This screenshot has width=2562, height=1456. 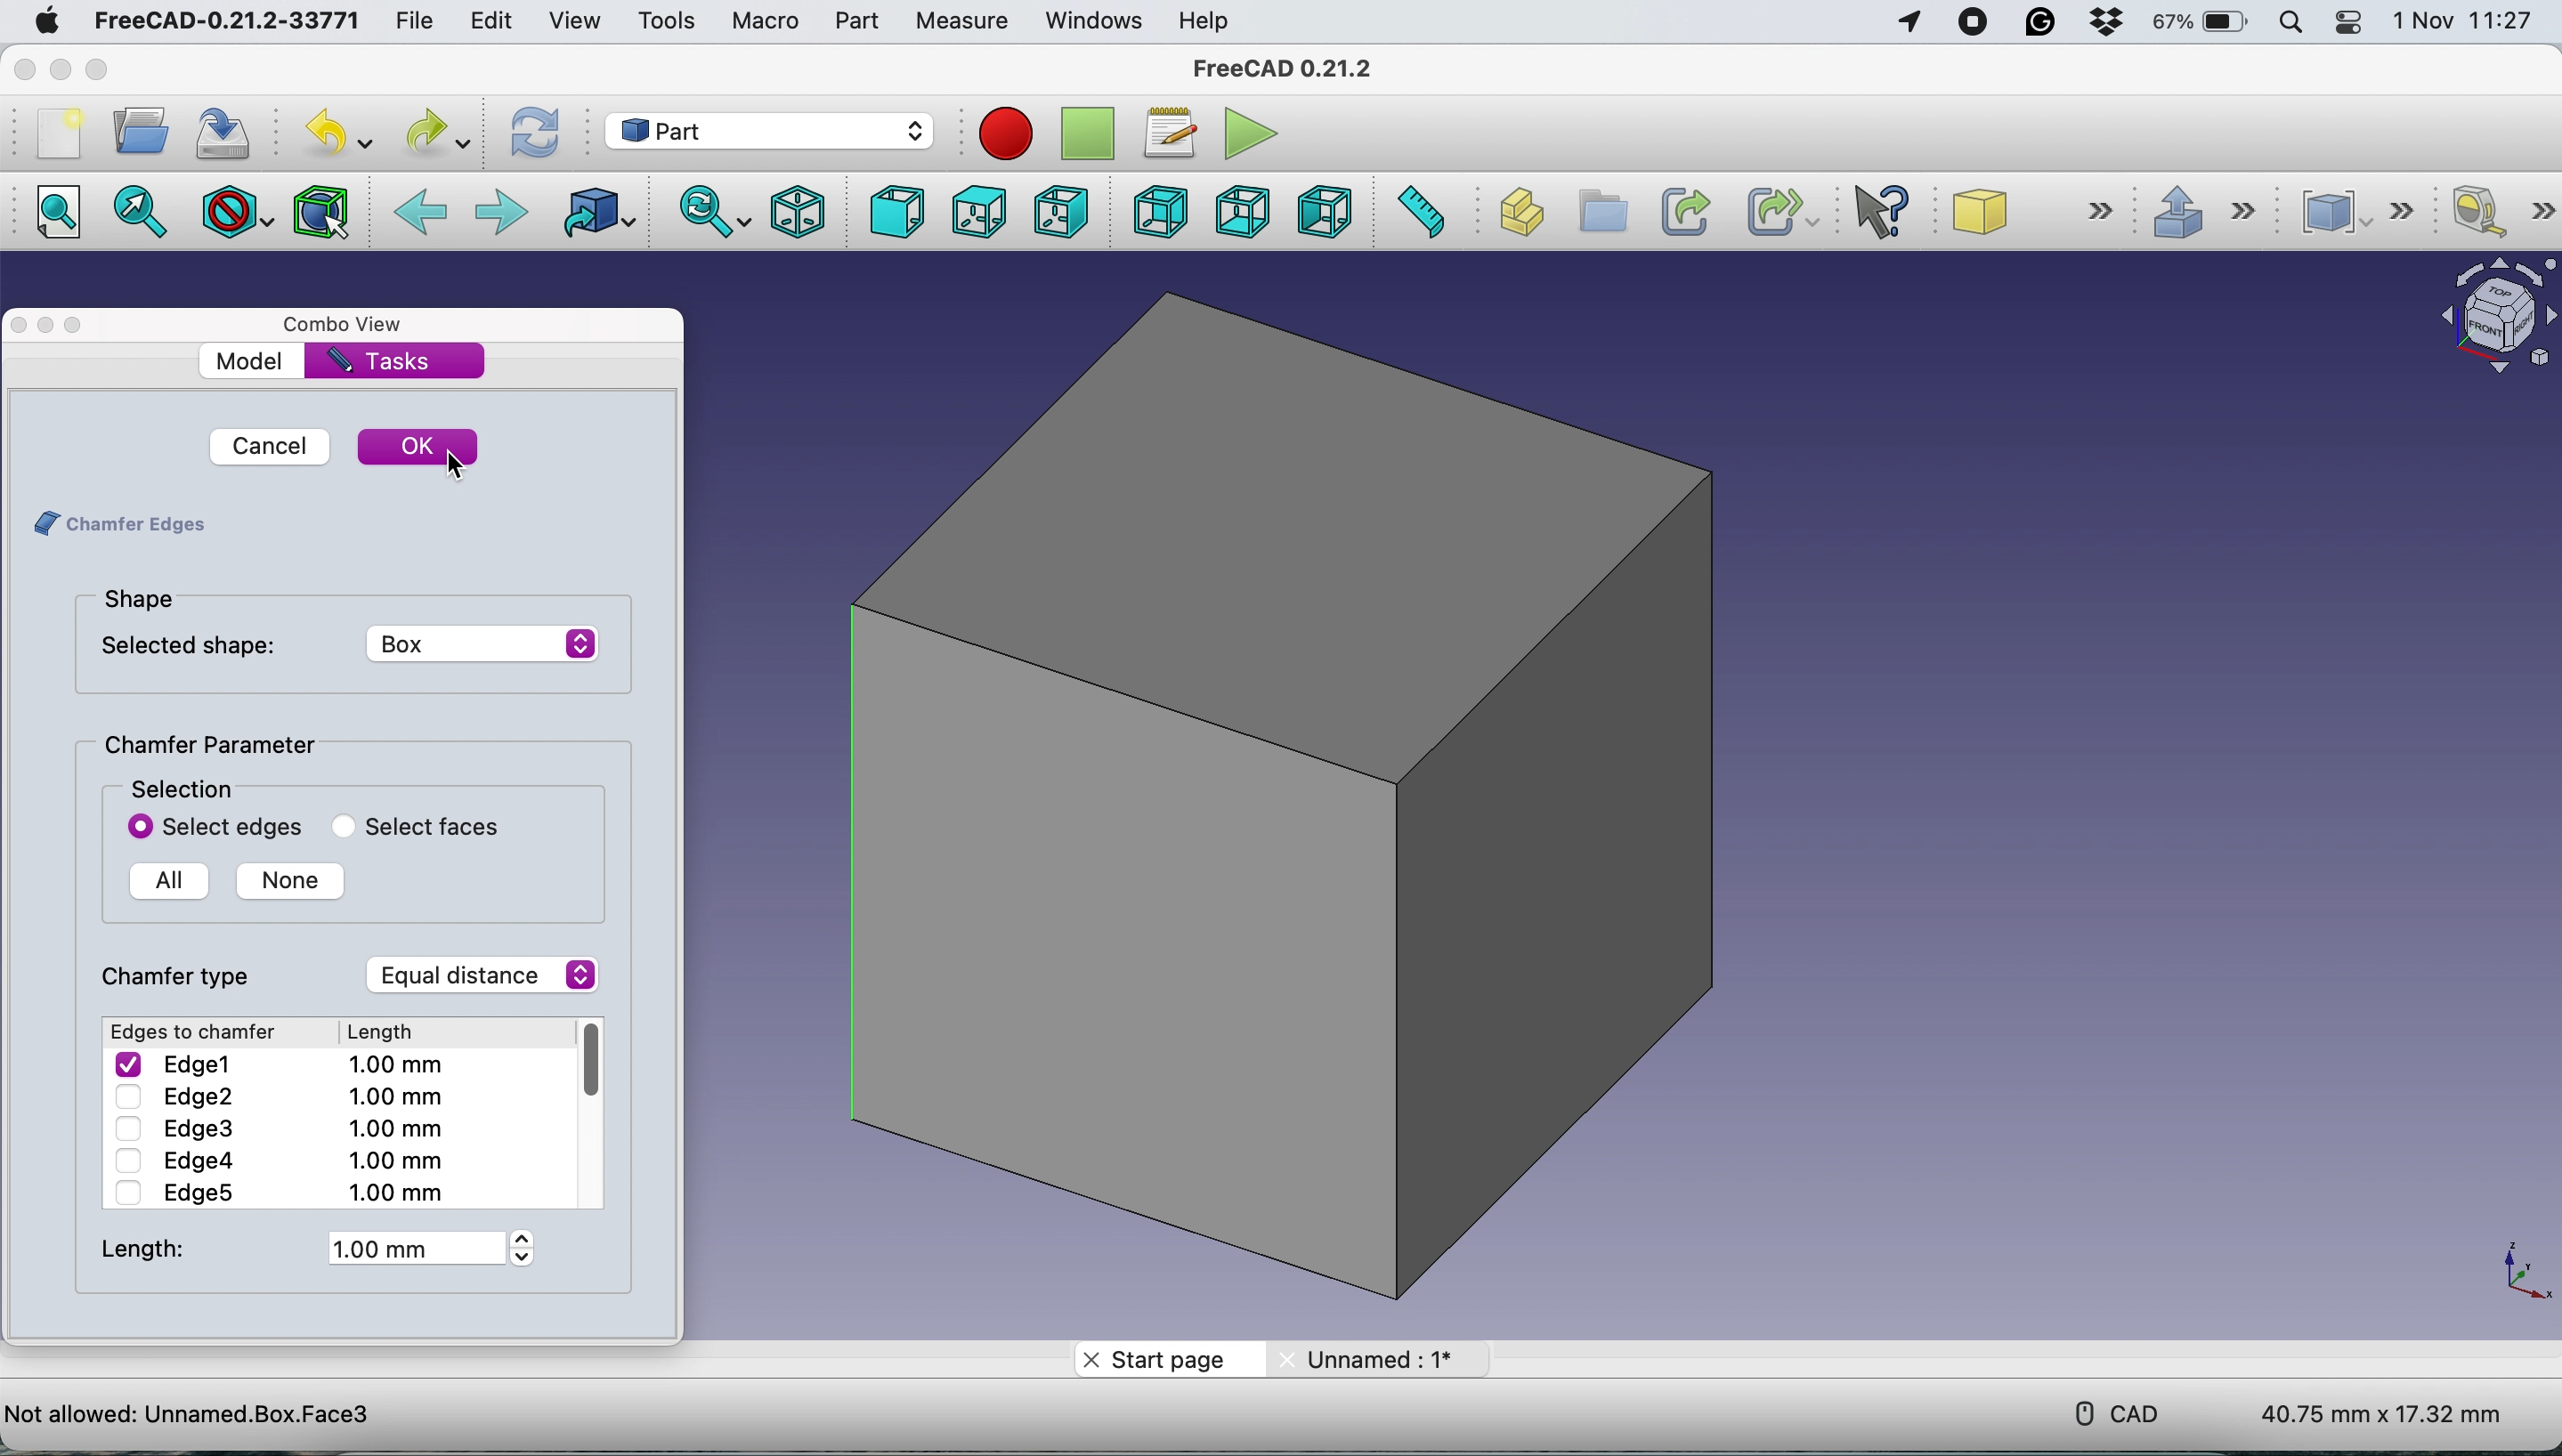 What do you see at coordinates (1081, 133) in the screenshot?
I see `stop recording macros` at bounding box center [1081, 133].